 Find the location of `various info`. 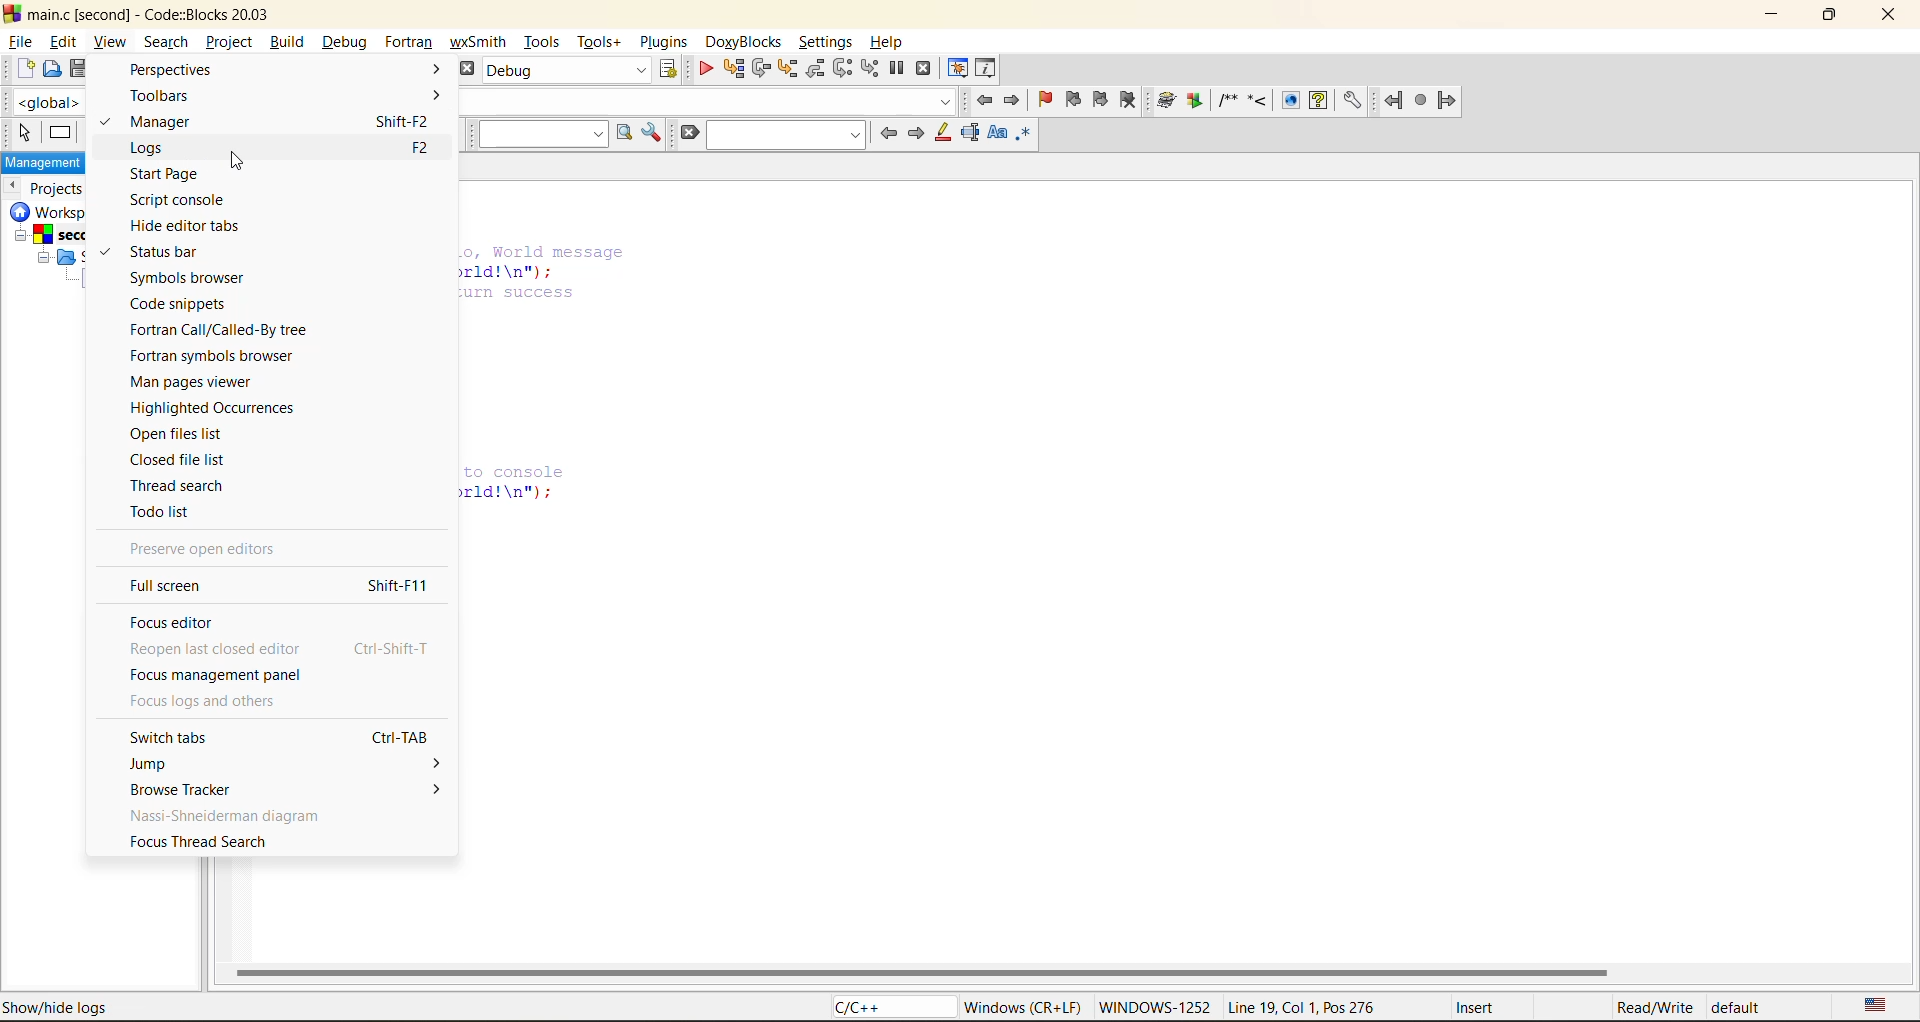

various info is located at coordinates (984, 67).